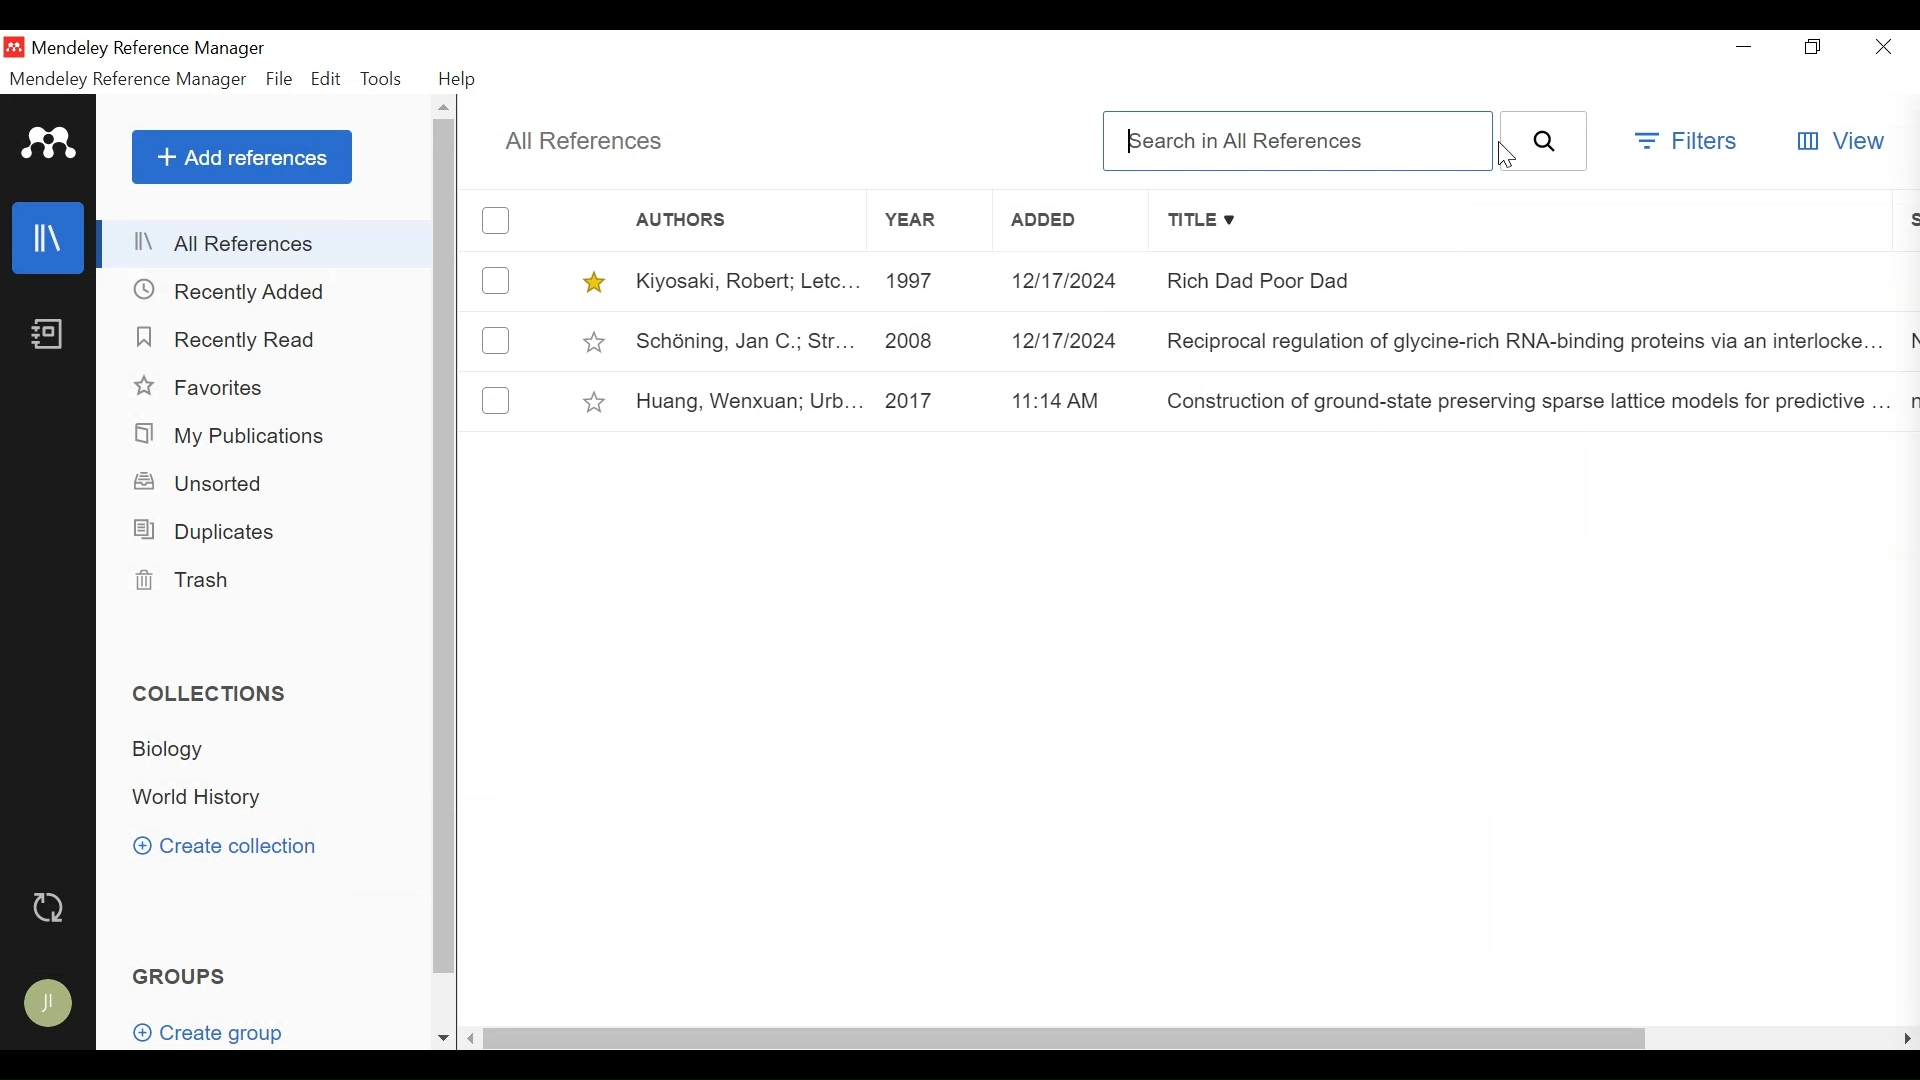 This screenshot has height=1080, width=1920. Describe the element at coordinates (925, 281) in the screenshot. I see `1997` at that location.